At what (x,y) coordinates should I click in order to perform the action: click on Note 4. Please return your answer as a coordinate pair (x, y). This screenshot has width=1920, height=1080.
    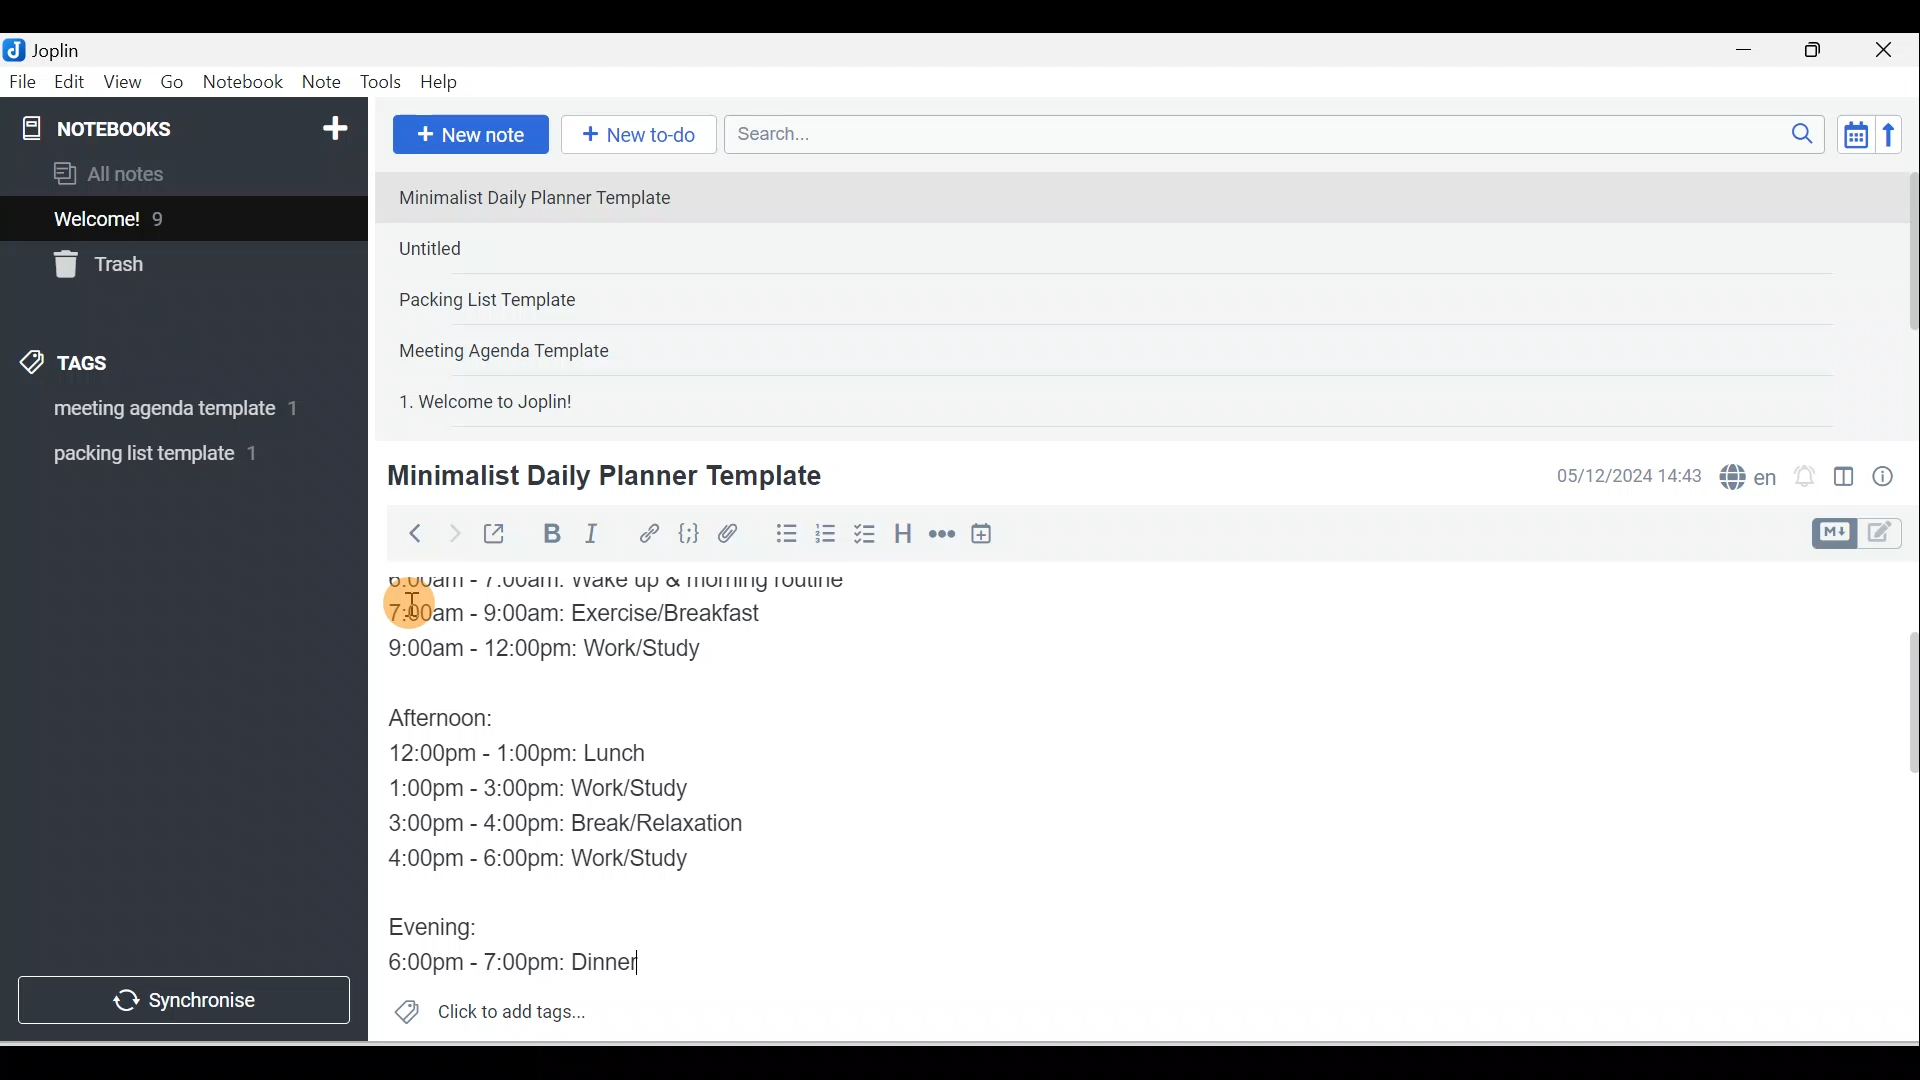
    Looking at the image, I should click on (532, 346).